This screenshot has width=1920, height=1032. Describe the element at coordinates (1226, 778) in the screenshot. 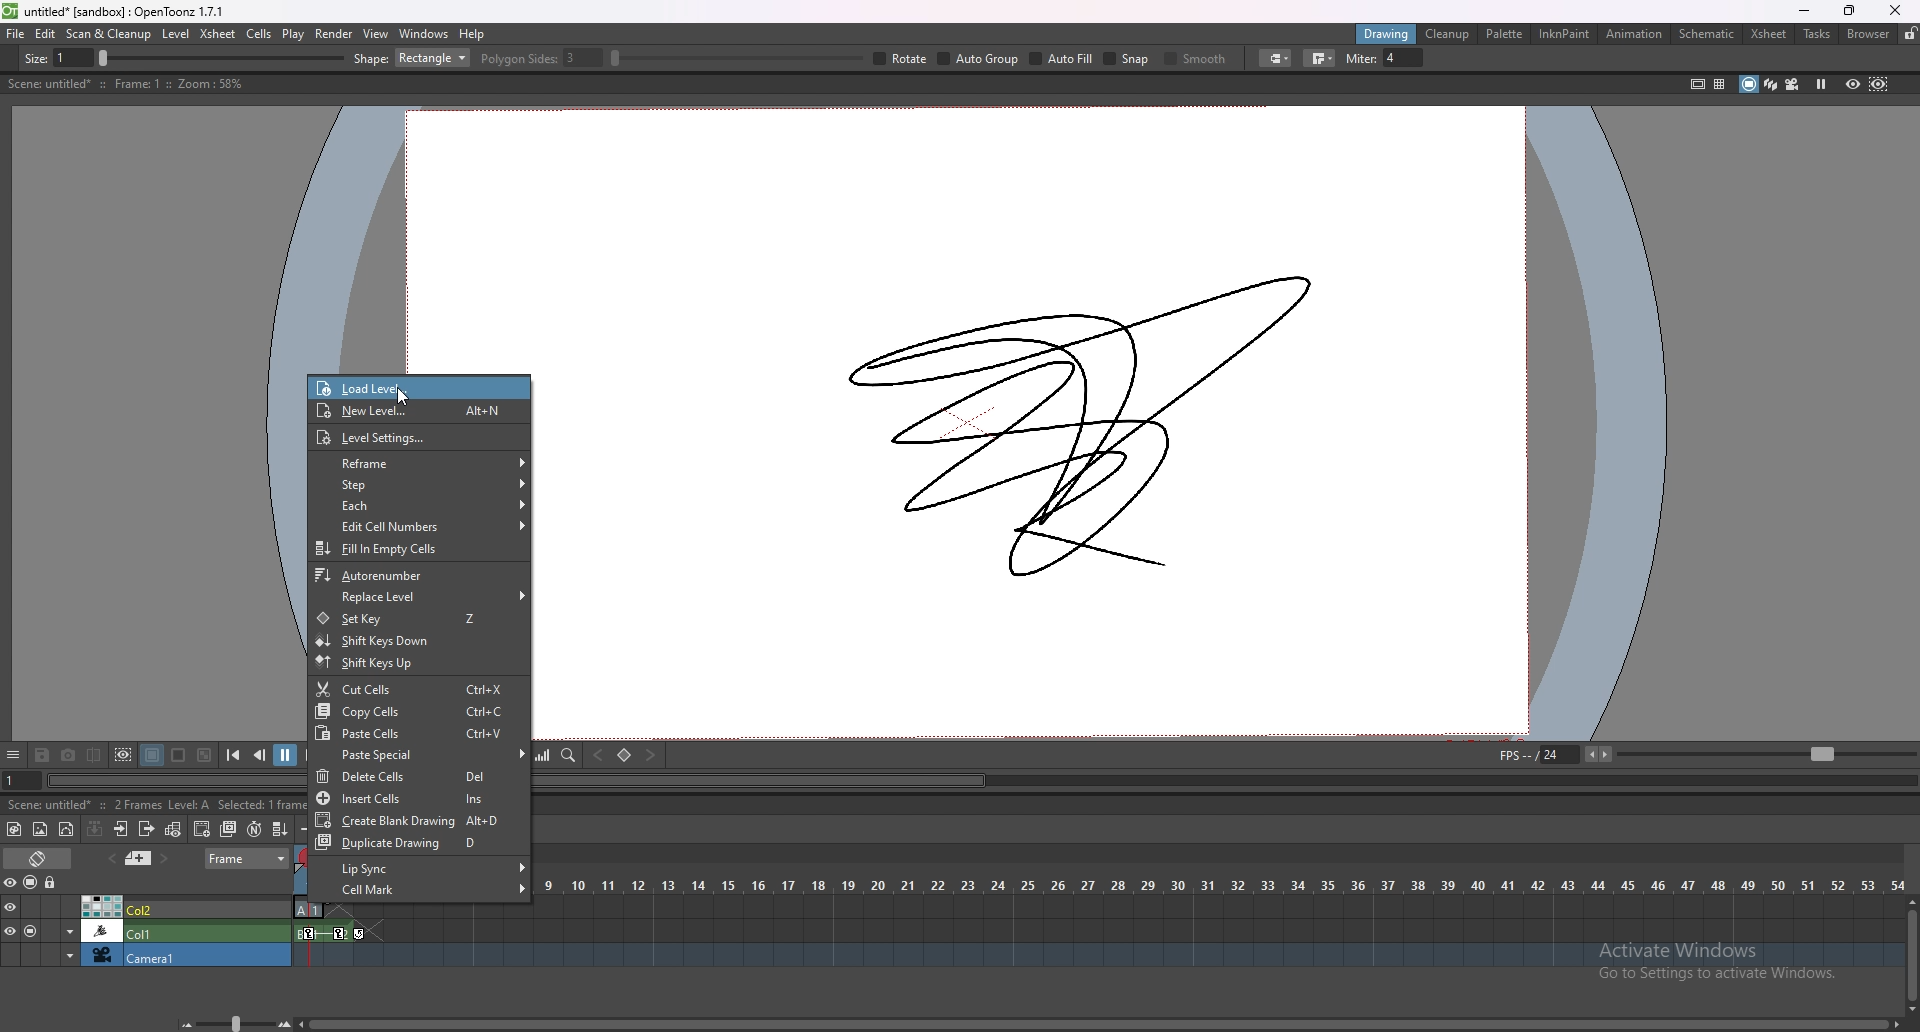

I see `animation player` at that location.